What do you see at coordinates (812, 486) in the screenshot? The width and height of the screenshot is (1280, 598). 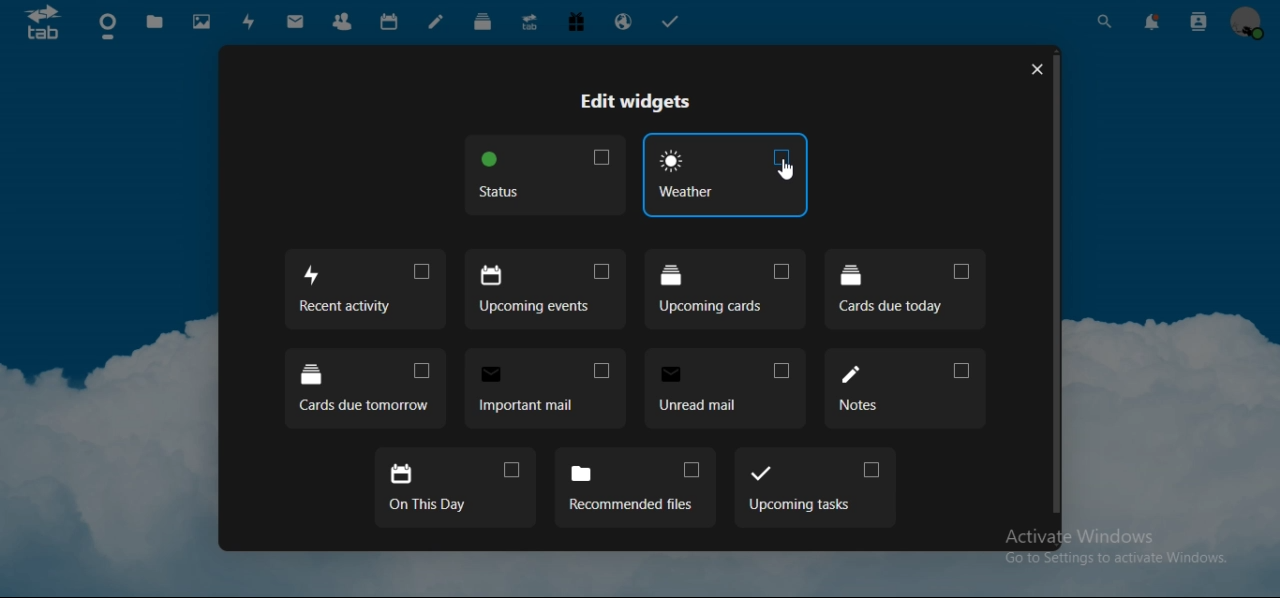 I see `upcoming tasks` at bounding box center [812, 486].